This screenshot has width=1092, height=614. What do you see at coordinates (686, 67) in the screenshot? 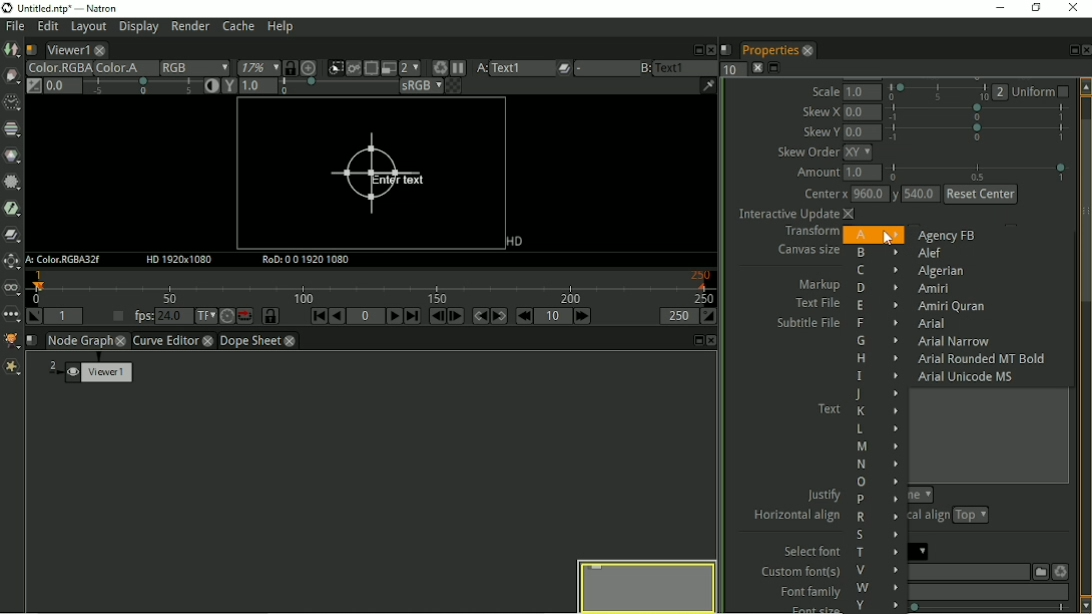
I see `text1` at bounding box center [686, 67].